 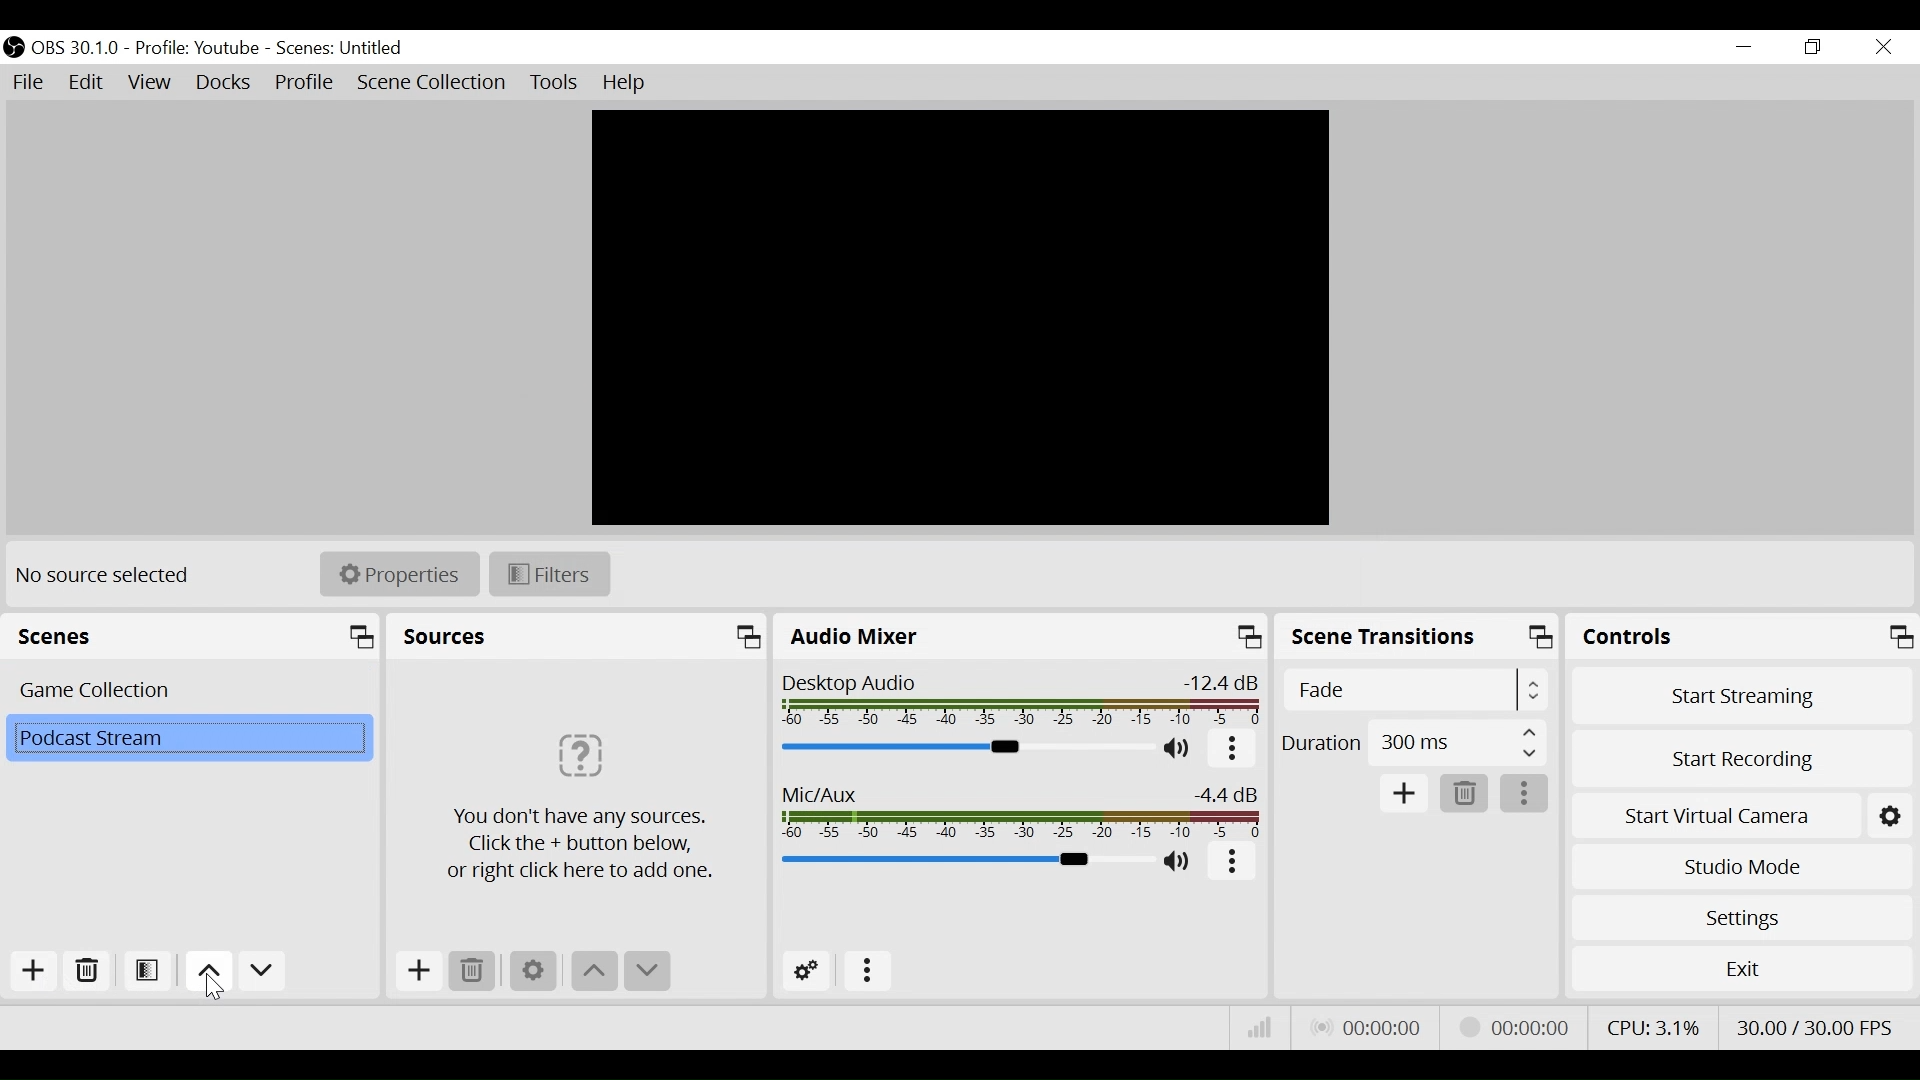 I want to click on (un)select Duration, so click(x=1413, y=742).